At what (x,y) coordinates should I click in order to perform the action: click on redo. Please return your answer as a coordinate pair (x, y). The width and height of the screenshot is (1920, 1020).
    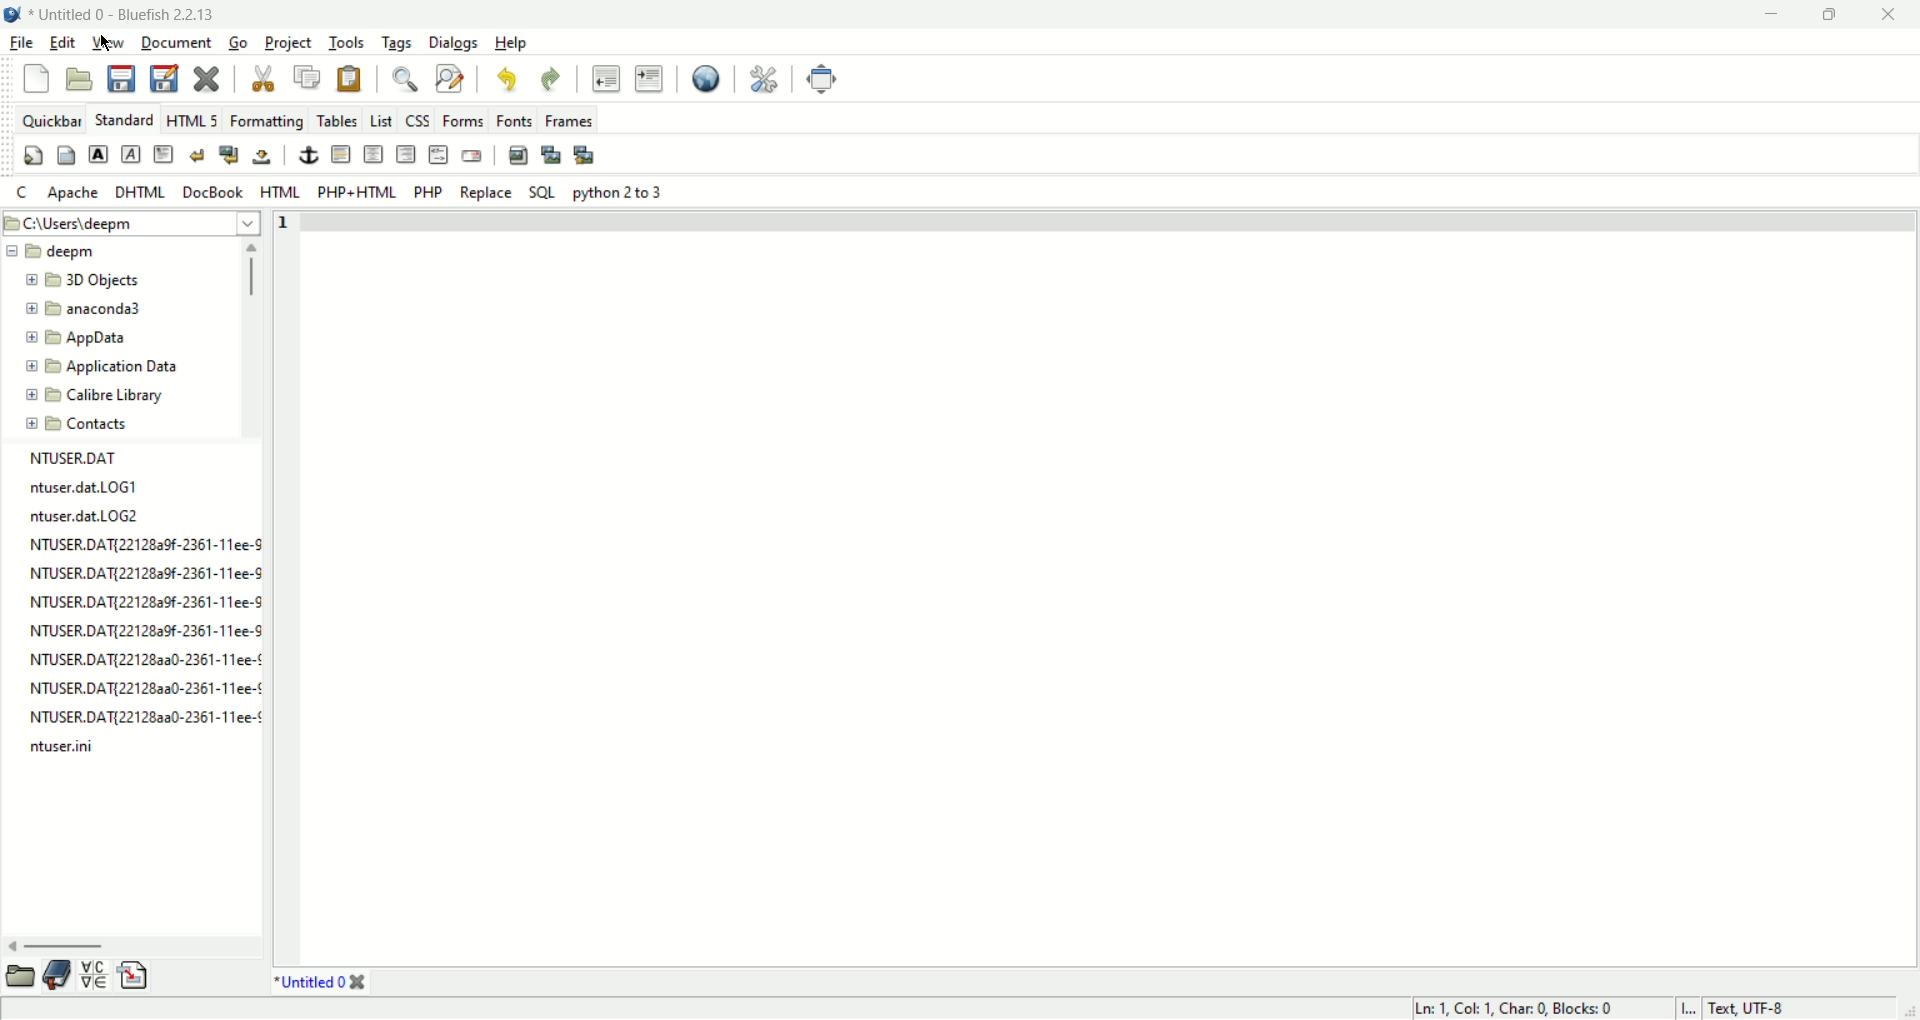
    Looking at the image, I should click on (552, 78).